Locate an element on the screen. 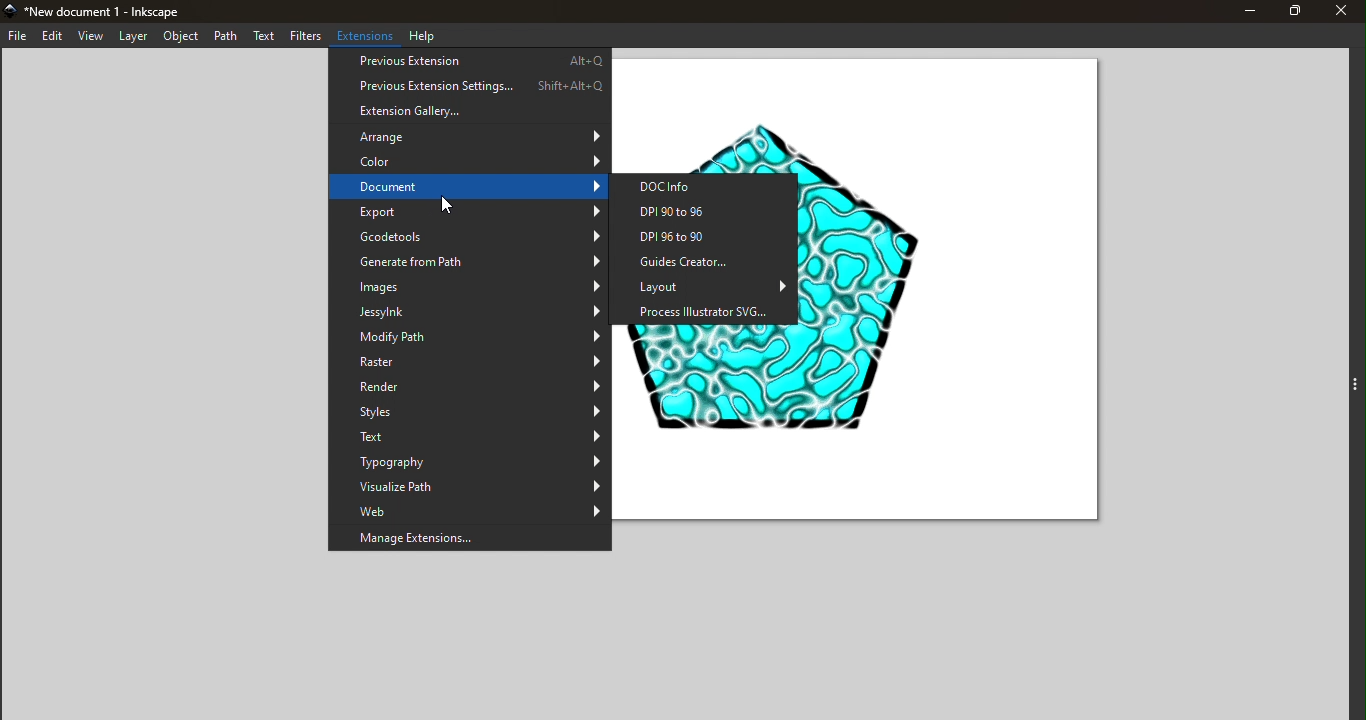 This screenshot has width=1366, height=720. Extensions is located at coordinates (367, 35).